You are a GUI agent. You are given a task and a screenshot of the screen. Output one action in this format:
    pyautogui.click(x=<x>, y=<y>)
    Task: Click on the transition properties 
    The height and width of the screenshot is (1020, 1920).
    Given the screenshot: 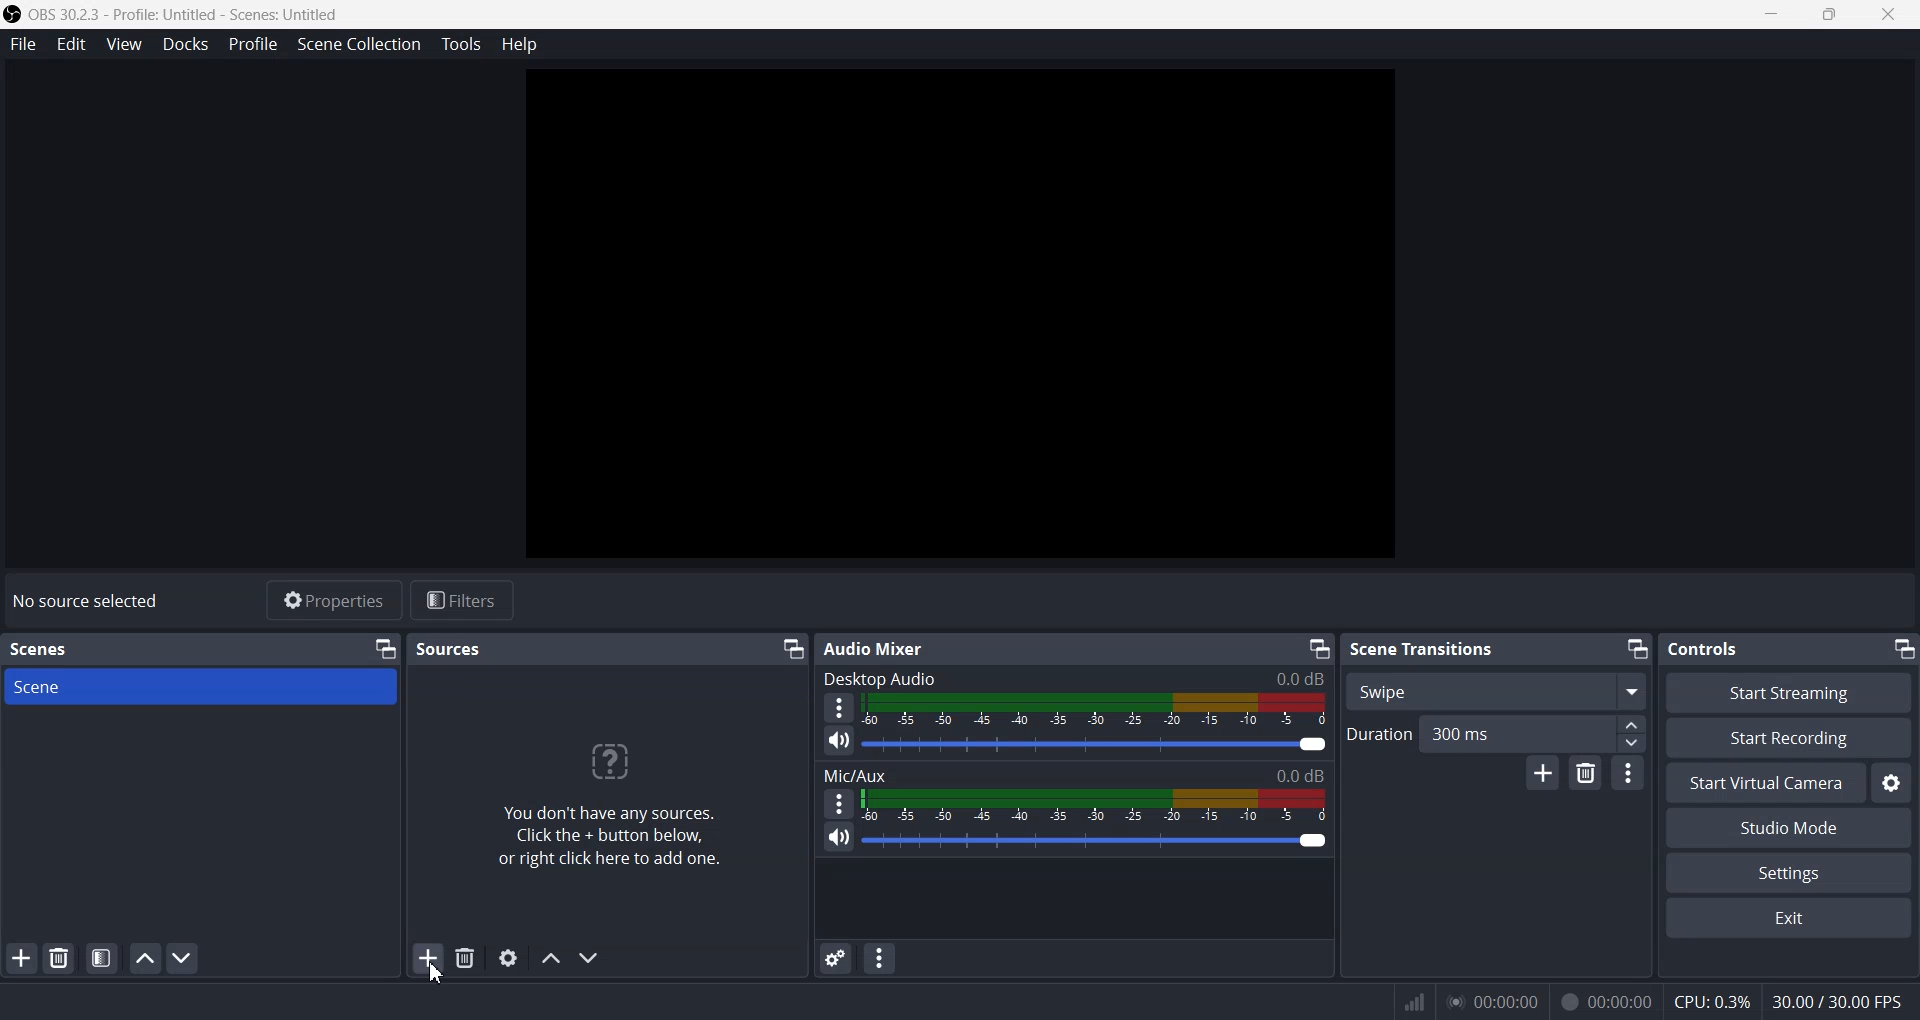 What is the action you would take?
    pyautogui.click(x=1628, y=773)
    